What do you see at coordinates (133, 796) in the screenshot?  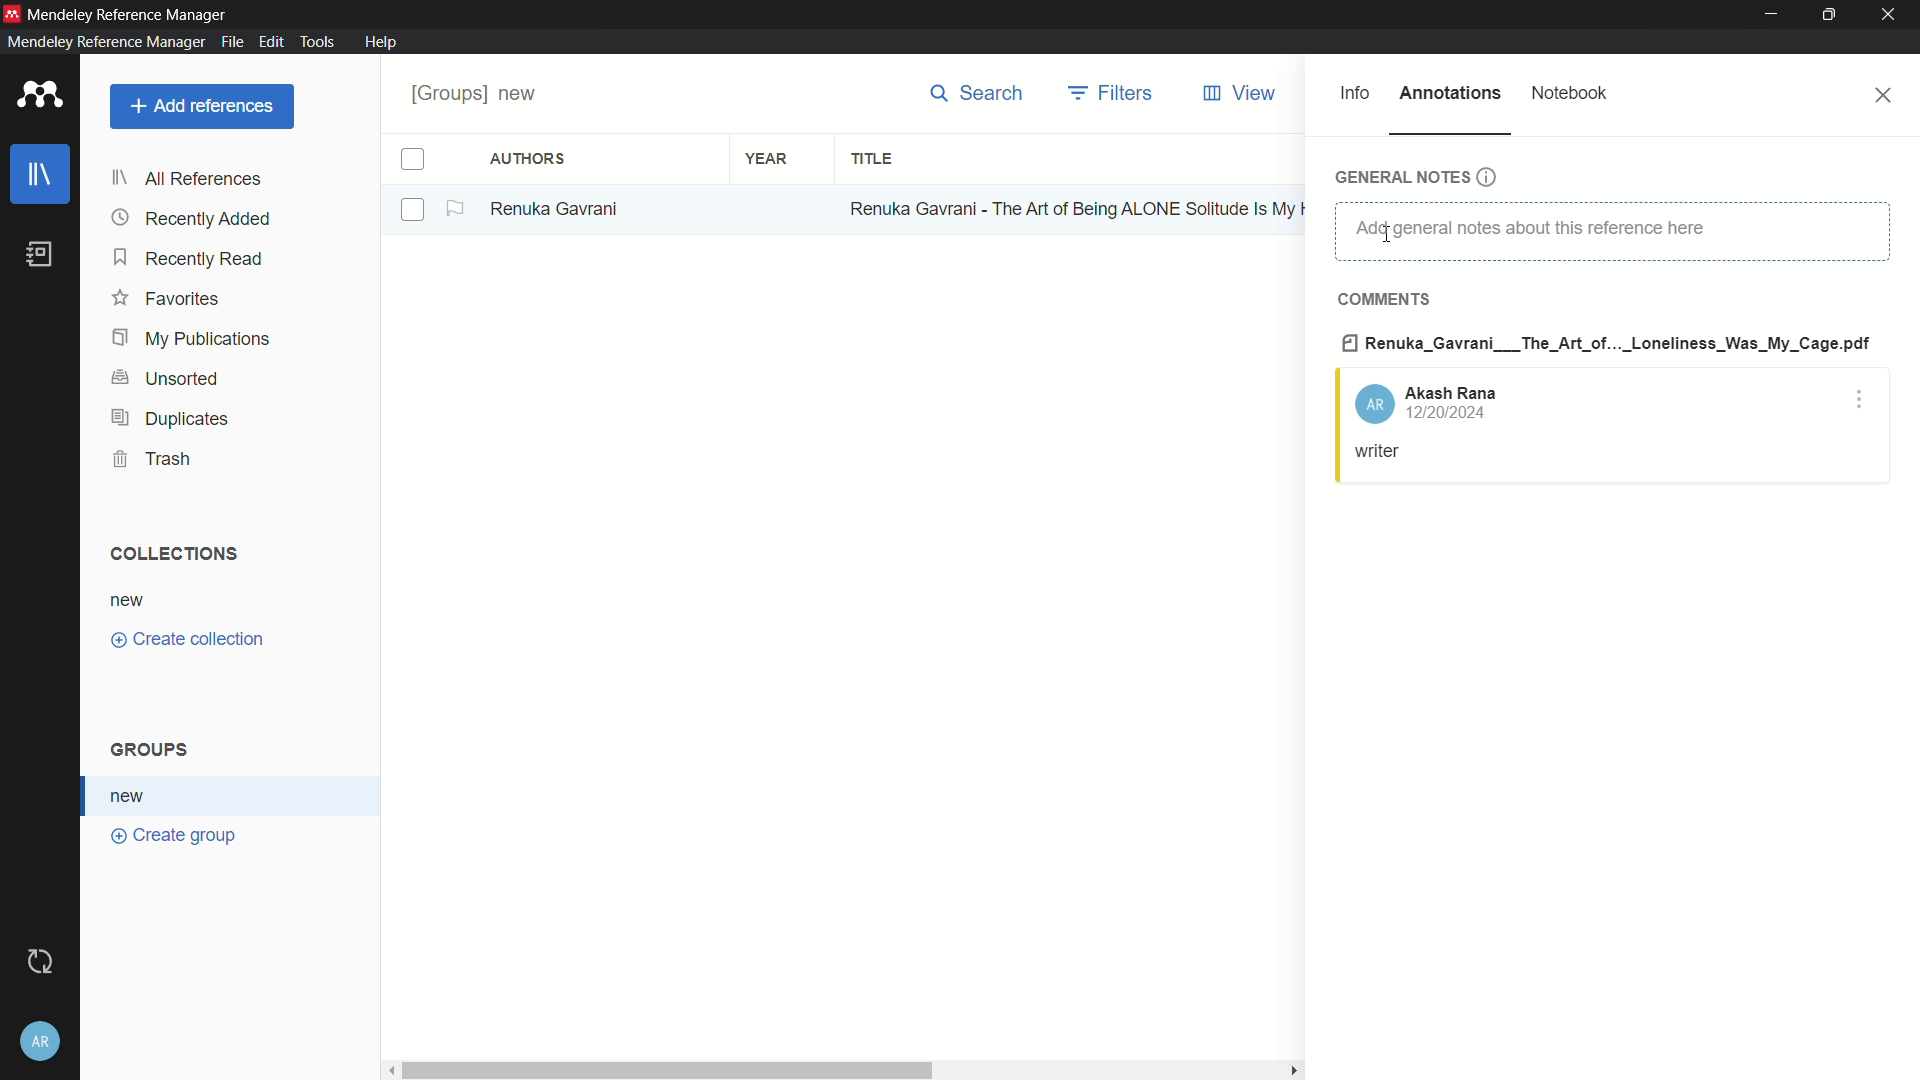 I see `new` at bounding box center [133, 796].